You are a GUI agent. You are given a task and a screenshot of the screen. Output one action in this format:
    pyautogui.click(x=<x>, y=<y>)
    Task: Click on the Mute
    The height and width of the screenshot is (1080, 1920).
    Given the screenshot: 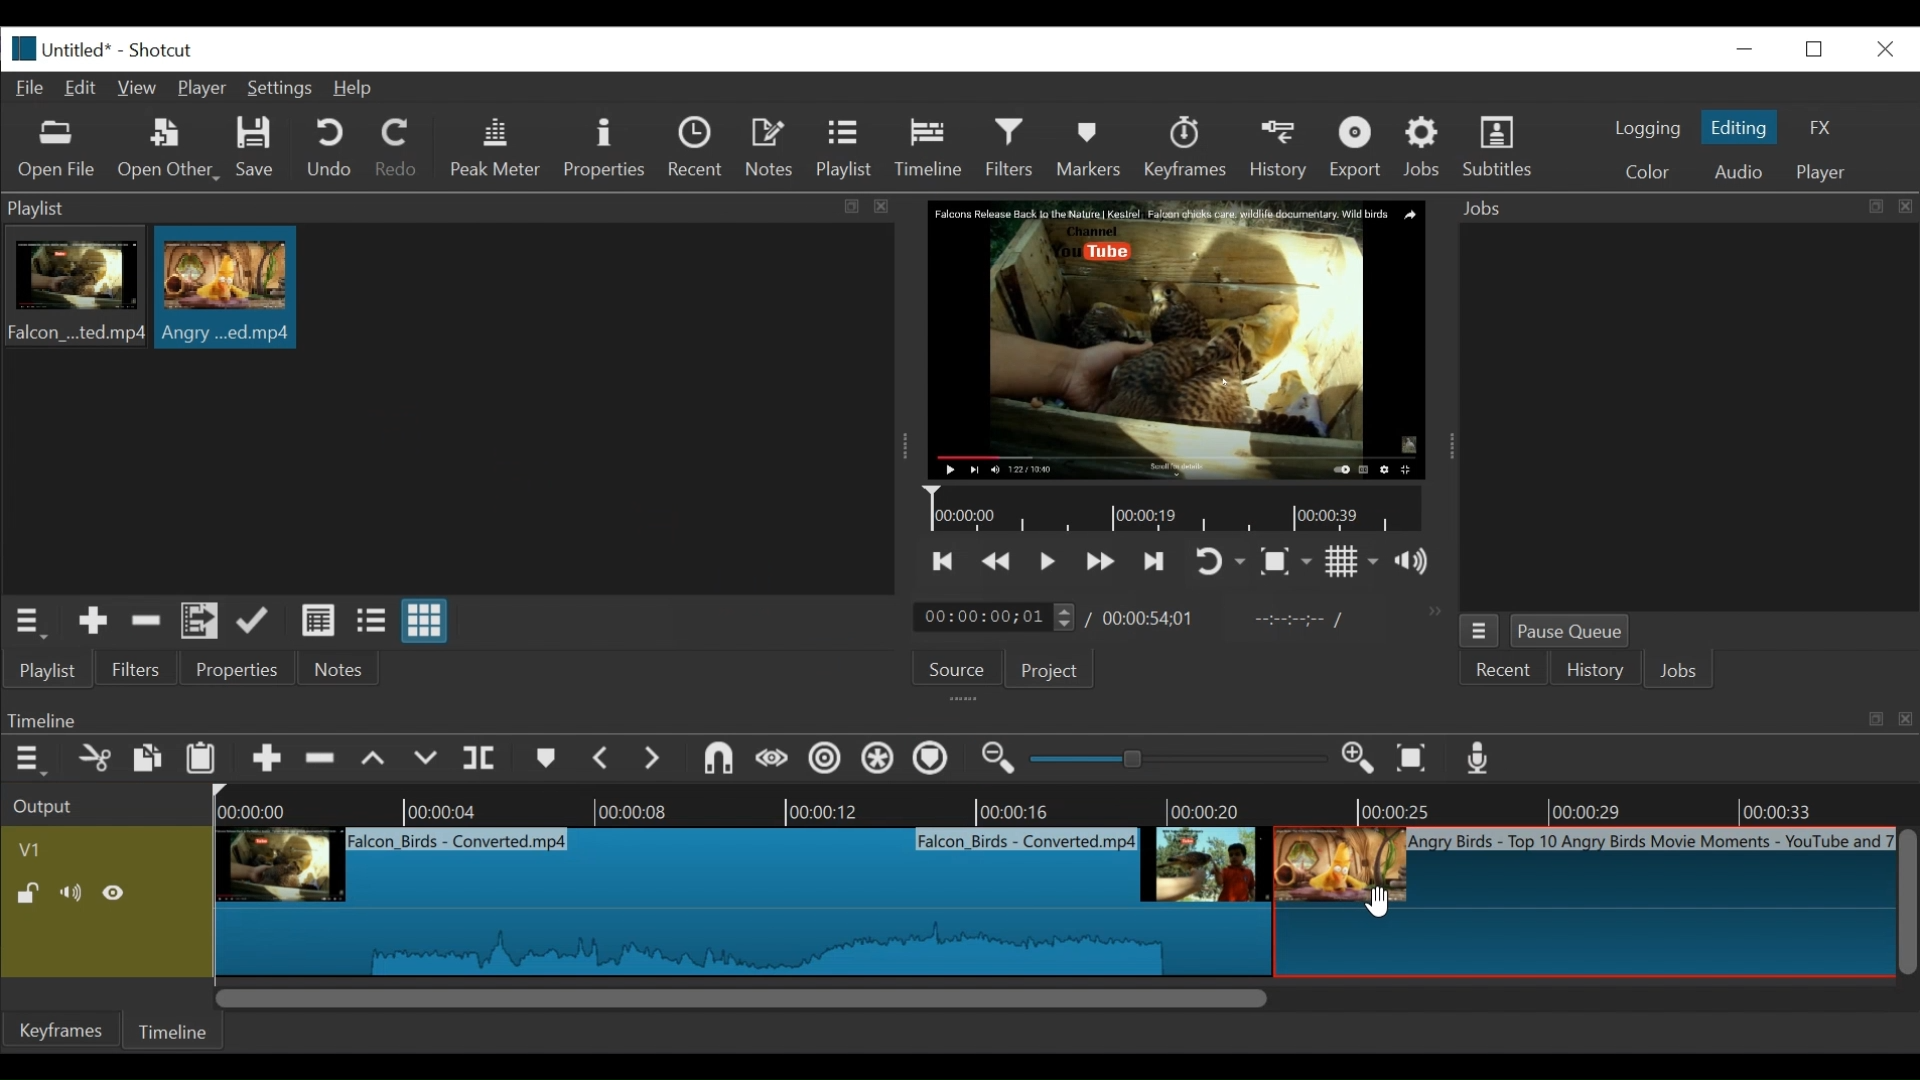 What is the action you would take?
    pyautogui.click(x=75, y=893)
    